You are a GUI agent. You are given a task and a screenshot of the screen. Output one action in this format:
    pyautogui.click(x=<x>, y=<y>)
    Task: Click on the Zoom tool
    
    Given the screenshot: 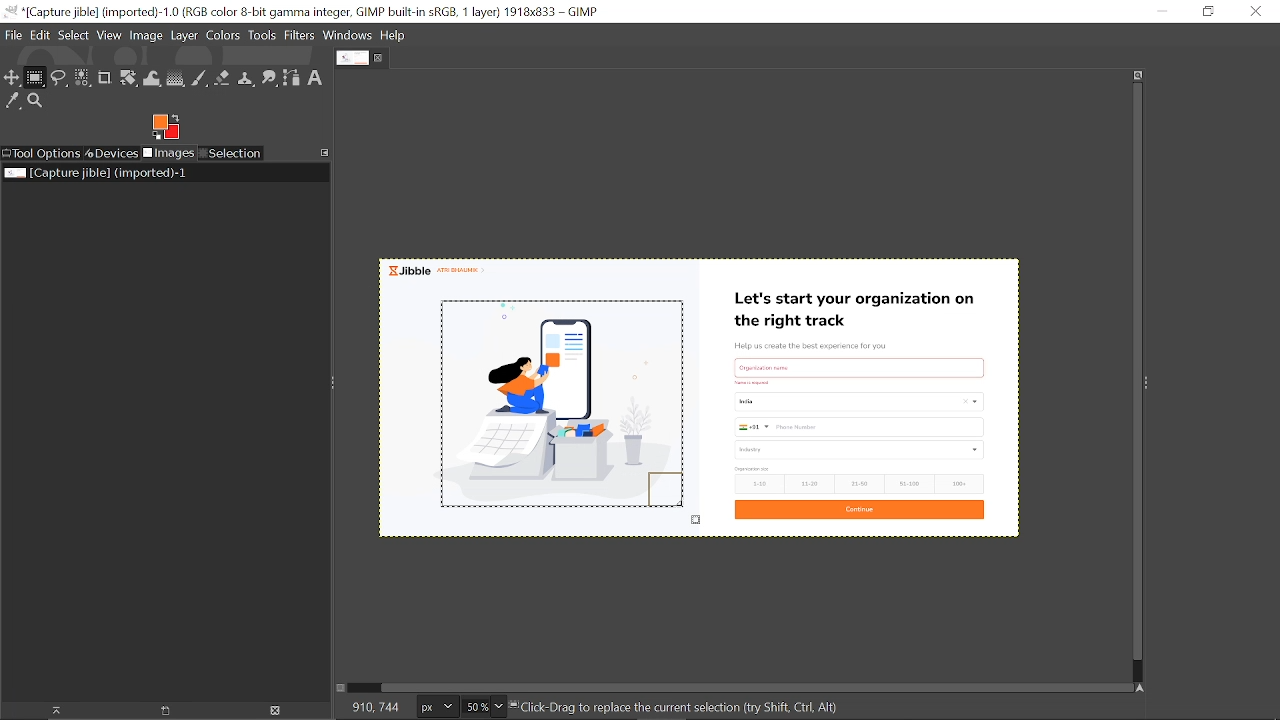 What is the action you would take?
    pyautogui.click(x=37, y=102)
    